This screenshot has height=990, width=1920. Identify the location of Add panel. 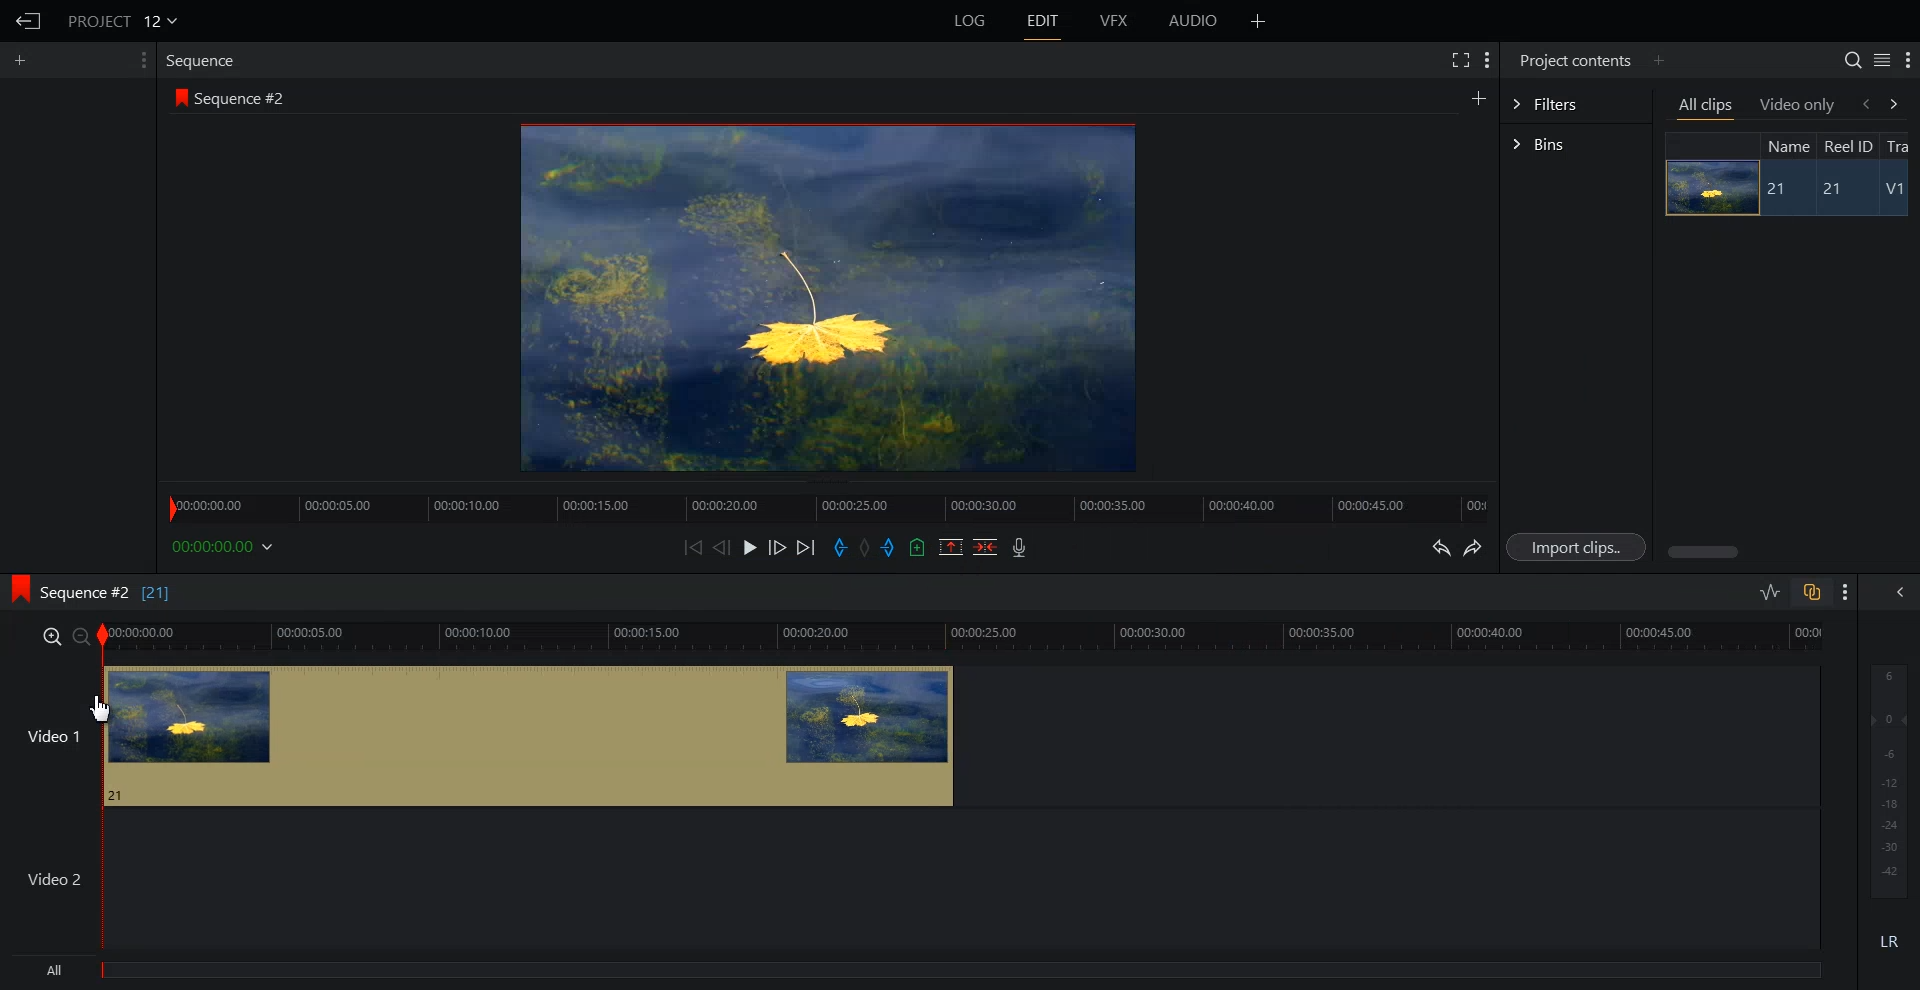
(25, 60).